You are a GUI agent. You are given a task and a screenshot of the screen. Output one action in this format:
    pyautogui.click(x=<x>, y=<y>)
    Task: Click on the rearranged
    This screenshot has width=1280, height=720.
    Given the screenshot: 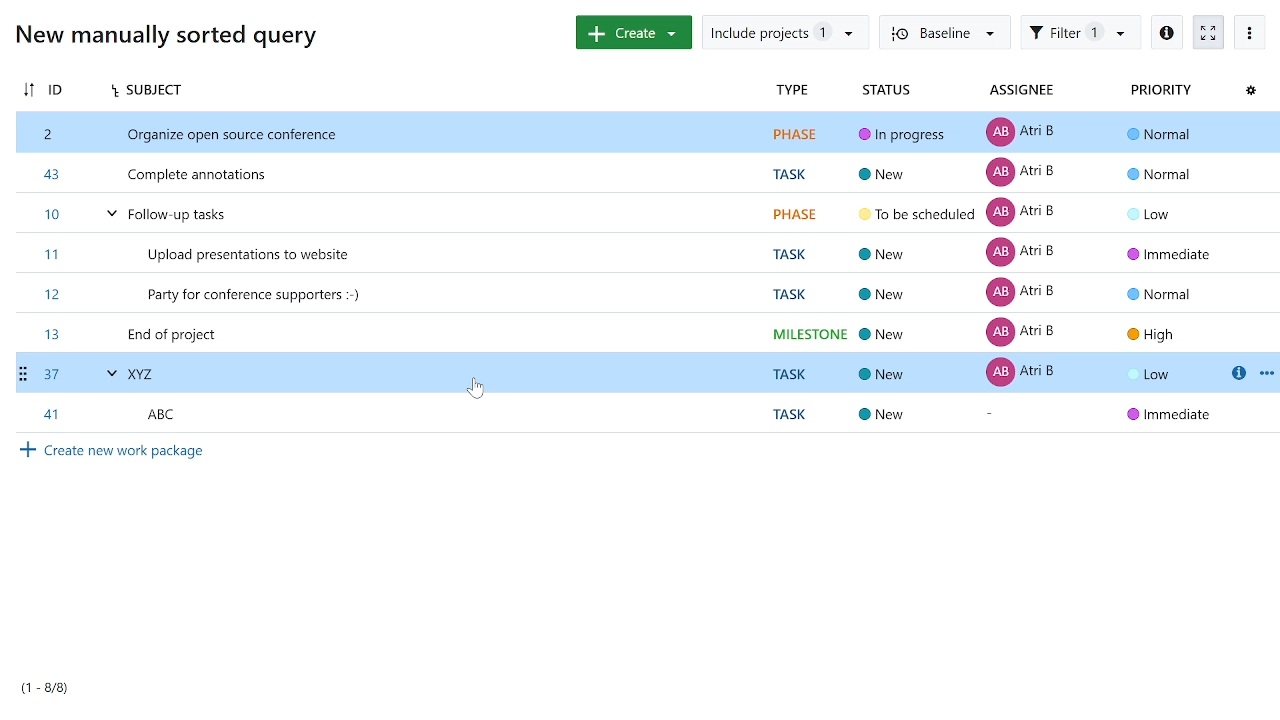 What is the action you would take?
    pyautogui.click(x=30, y=87)
    